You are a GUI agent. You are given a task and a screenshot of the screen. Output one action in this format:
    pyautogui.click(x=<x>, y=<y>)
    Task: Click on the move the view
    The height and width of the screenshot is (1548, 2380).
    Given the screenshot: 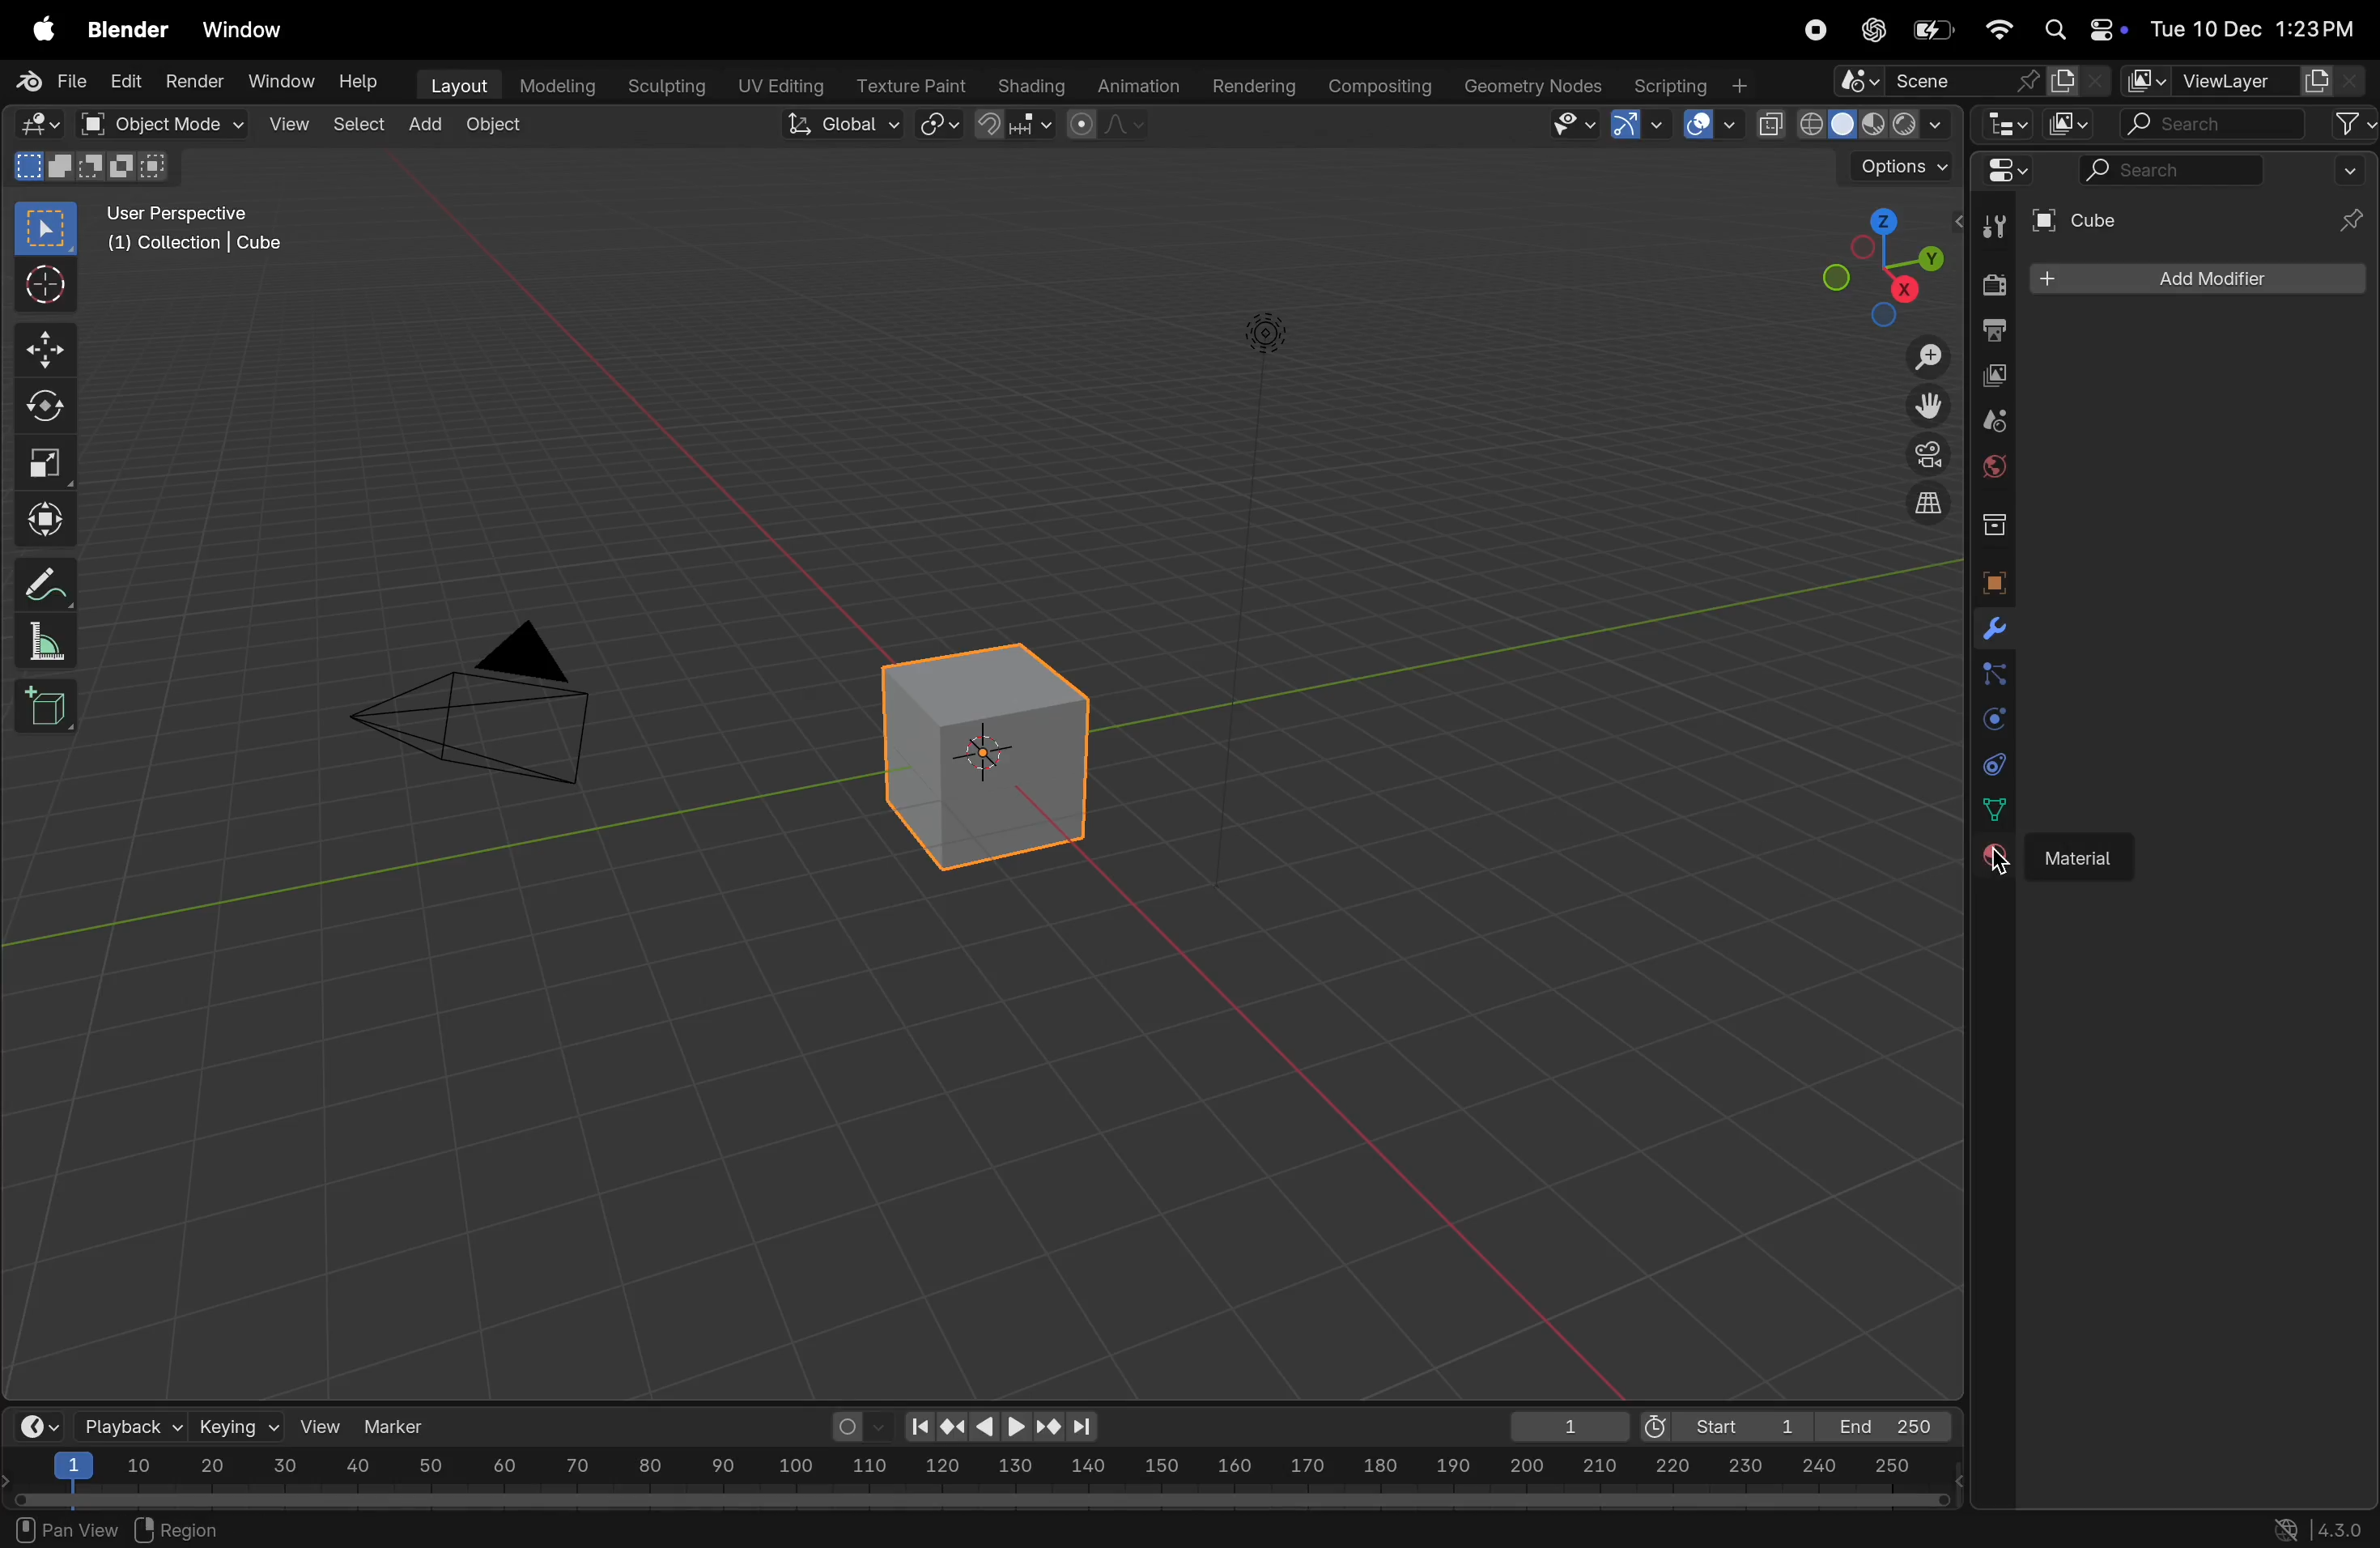 What is the action you would take?
    pyautogui.click(x=1927, y=402)
    